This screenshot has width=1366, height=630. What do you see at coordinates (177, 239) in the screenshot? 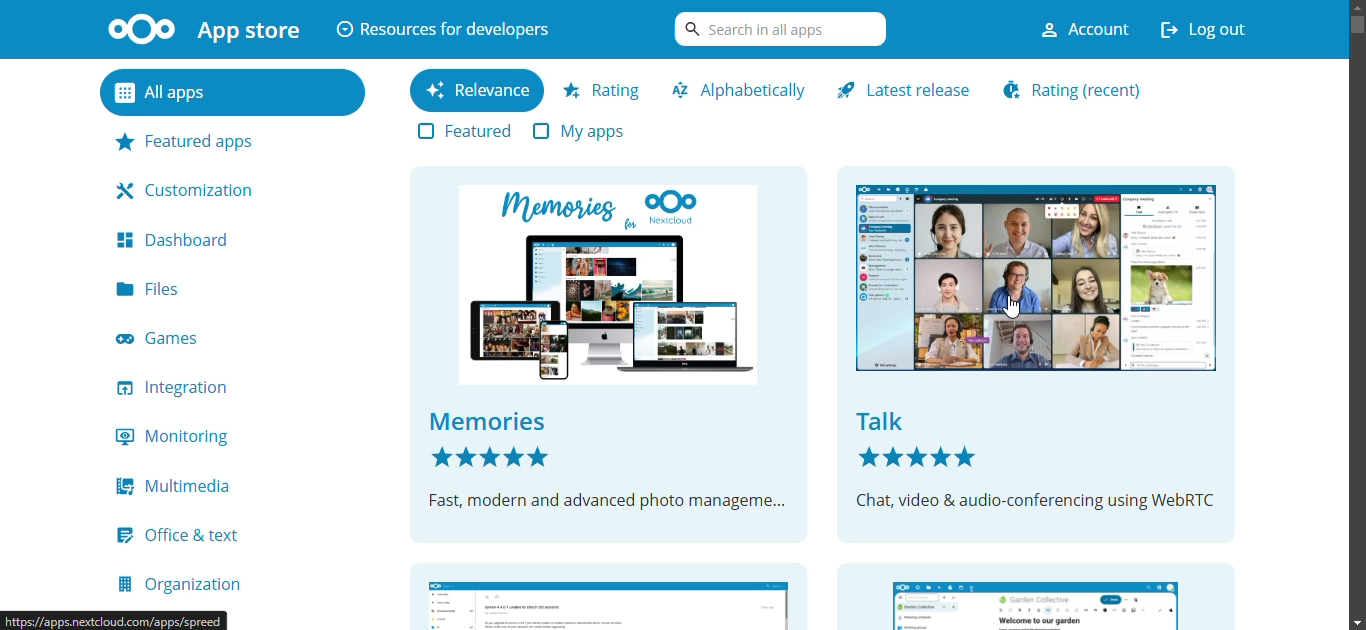
I see `dashboard` at bounding box center [177, 239].